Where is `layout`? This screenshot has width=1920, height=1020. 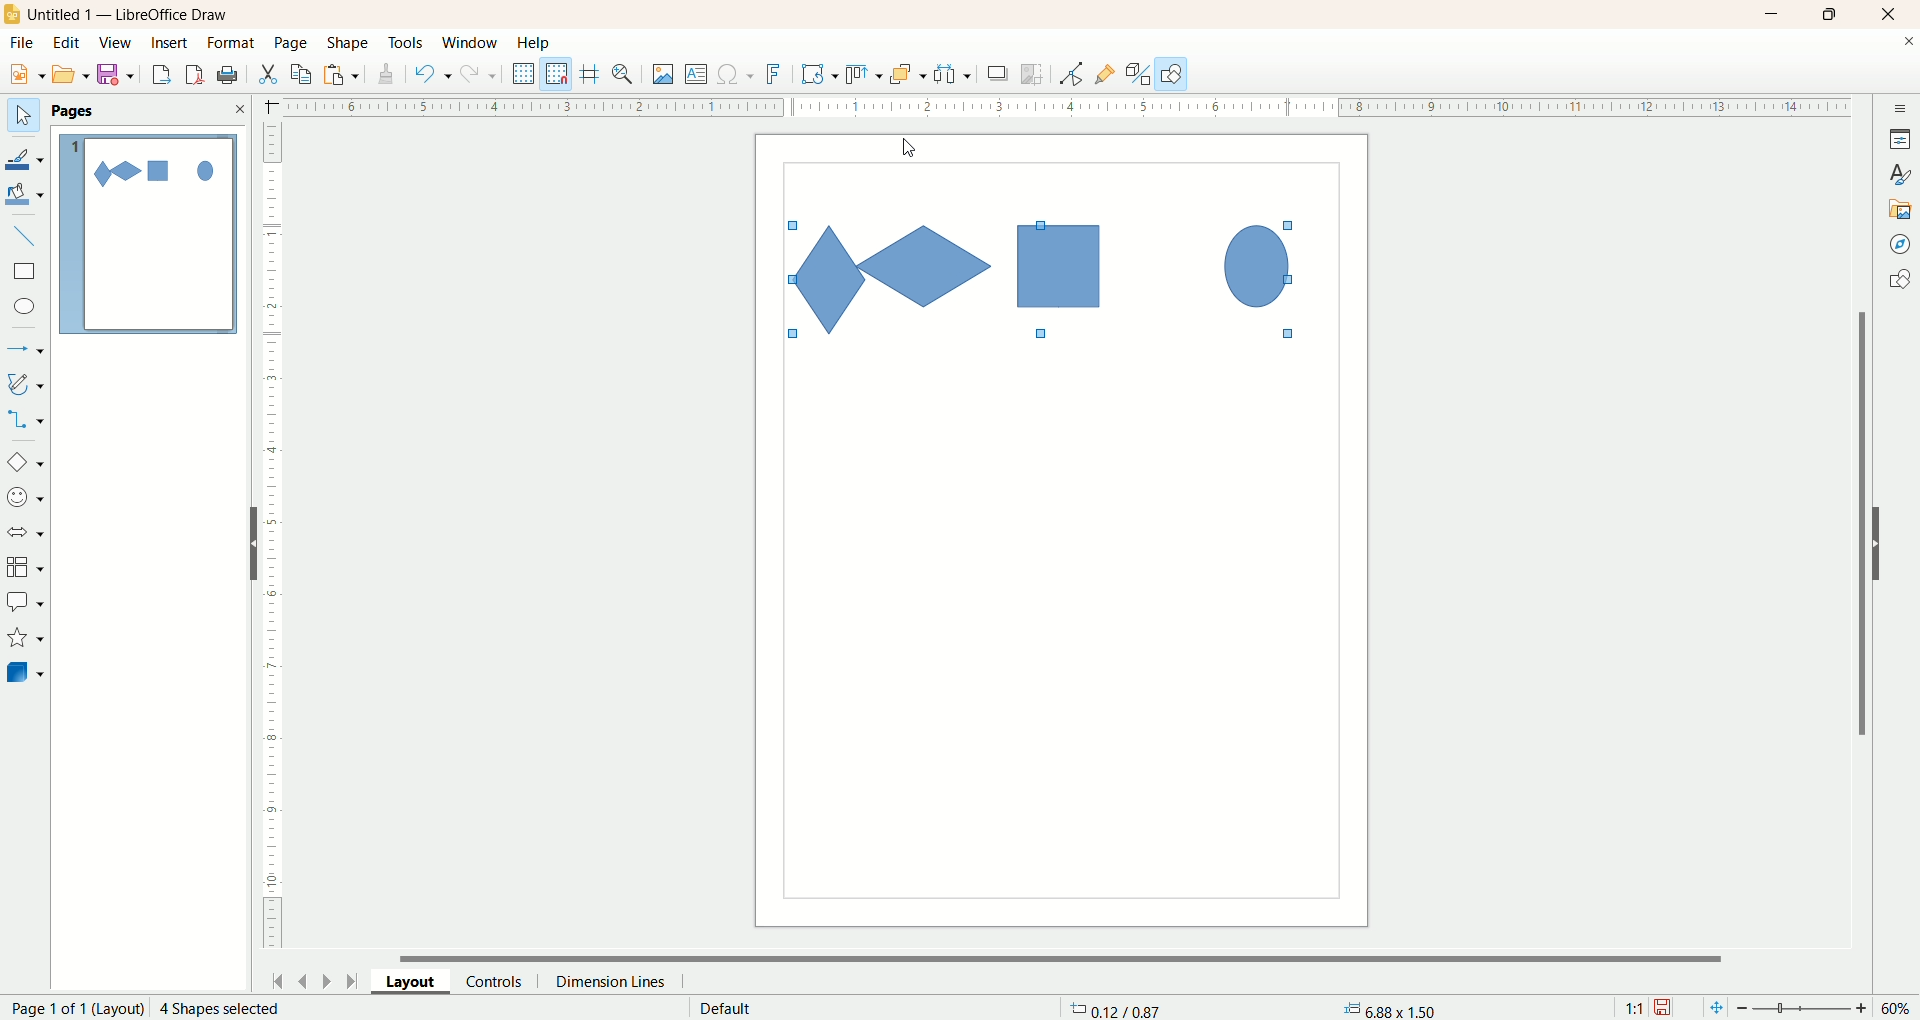 layout is located at coordinates (419, 980).